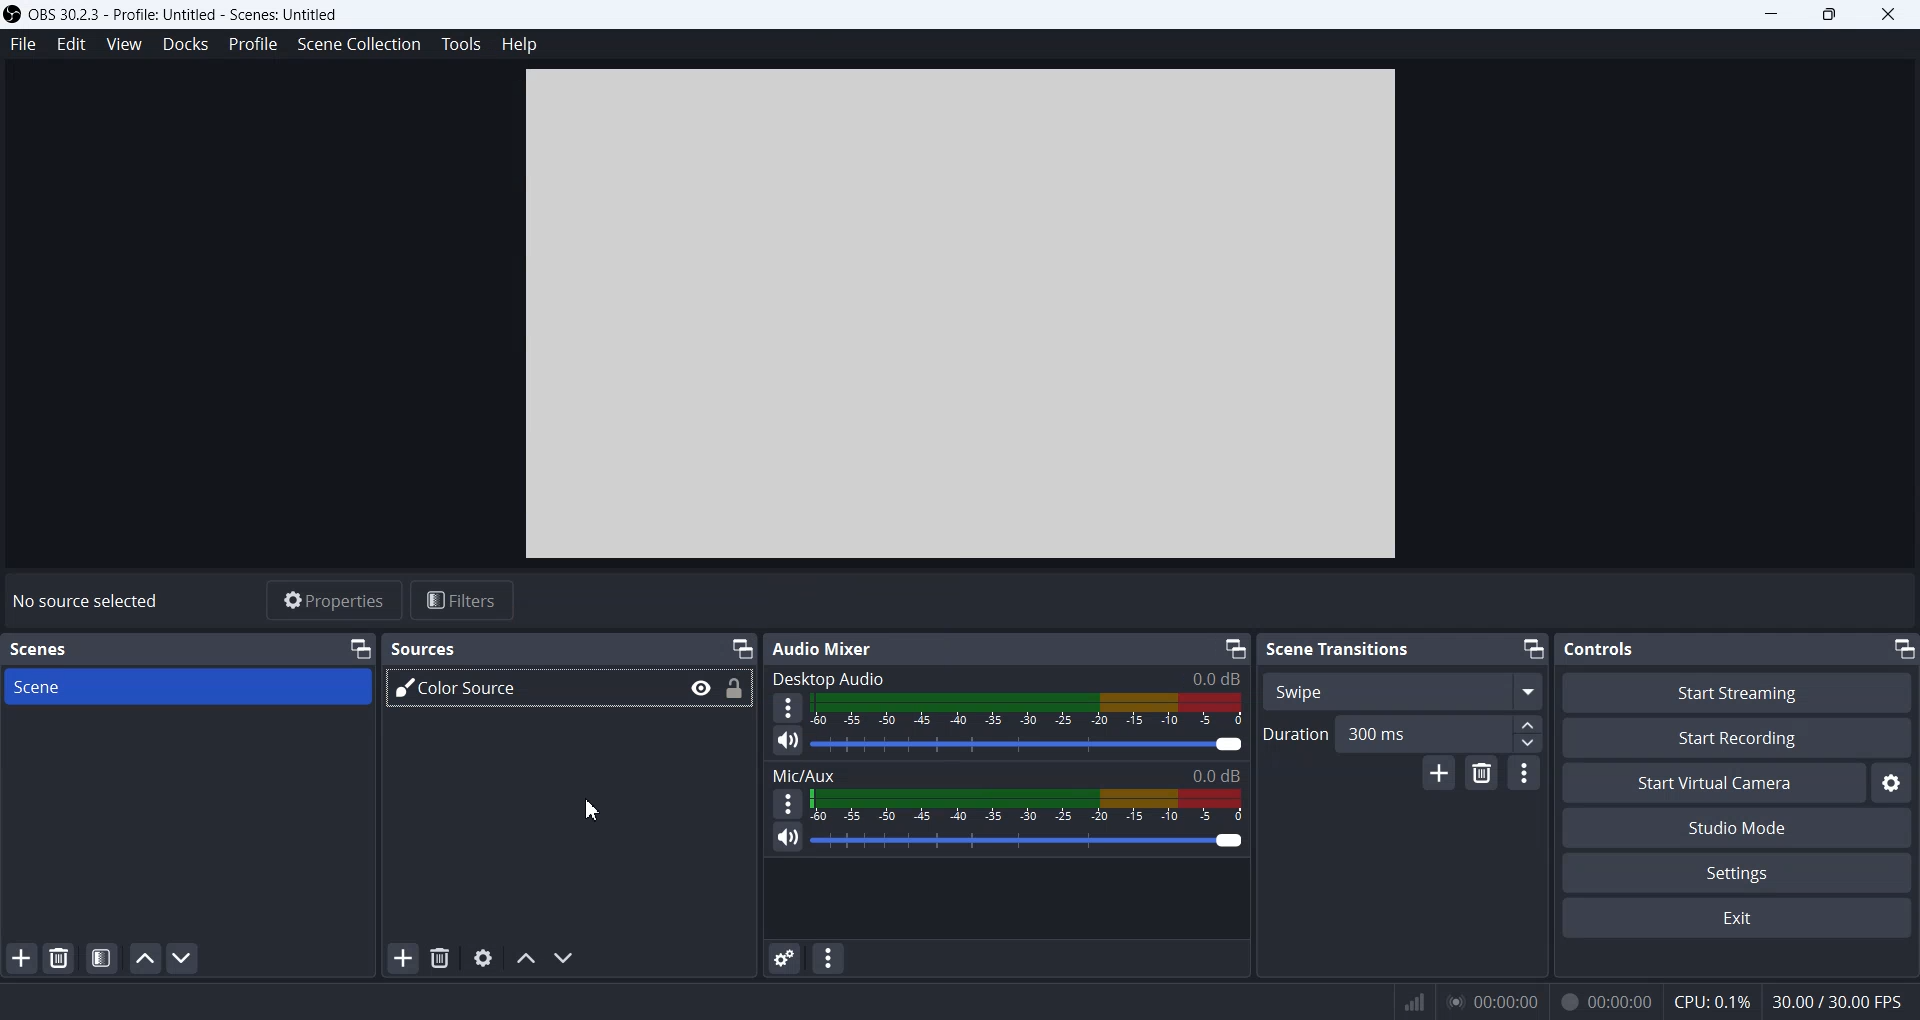  What do you see at coordinates (525, 958) in the screenshot?
I see `Move source Up` at bounding box center [525, 958].